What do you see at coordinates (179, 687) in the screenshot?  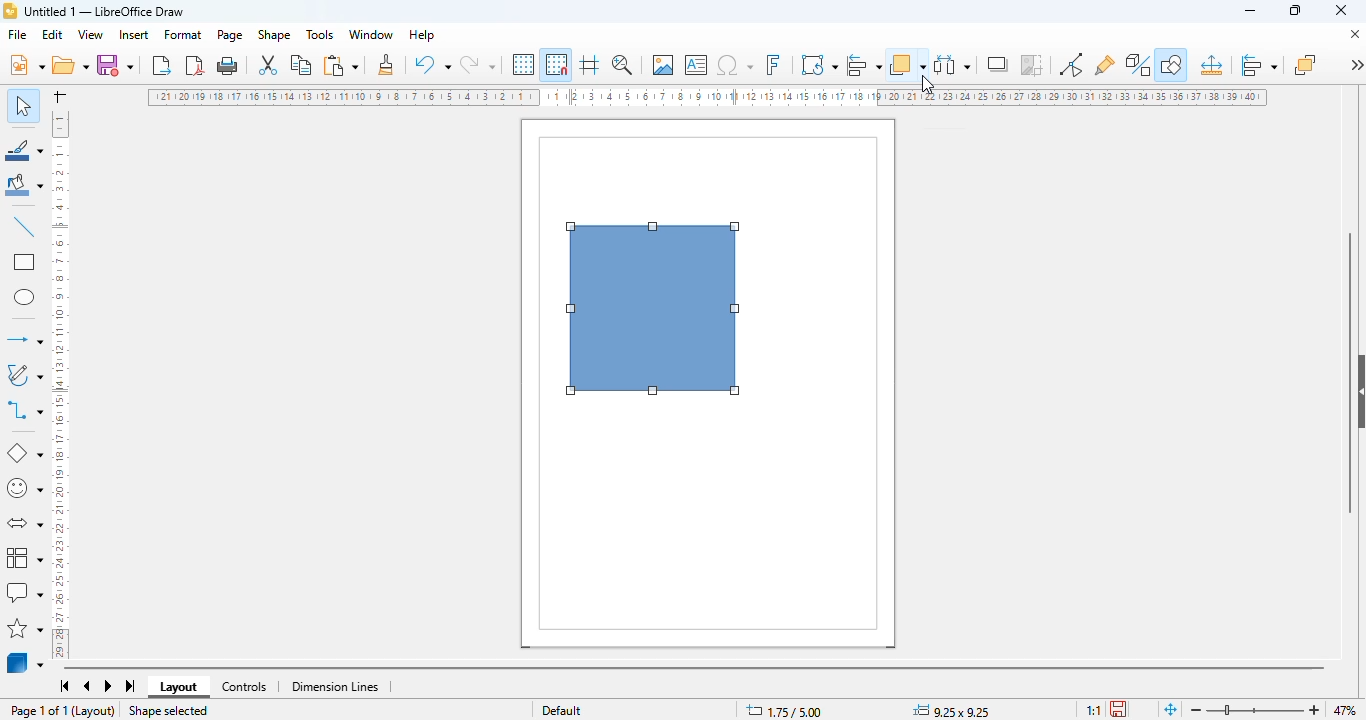 I see `layout` at bounding box center [179, 687].